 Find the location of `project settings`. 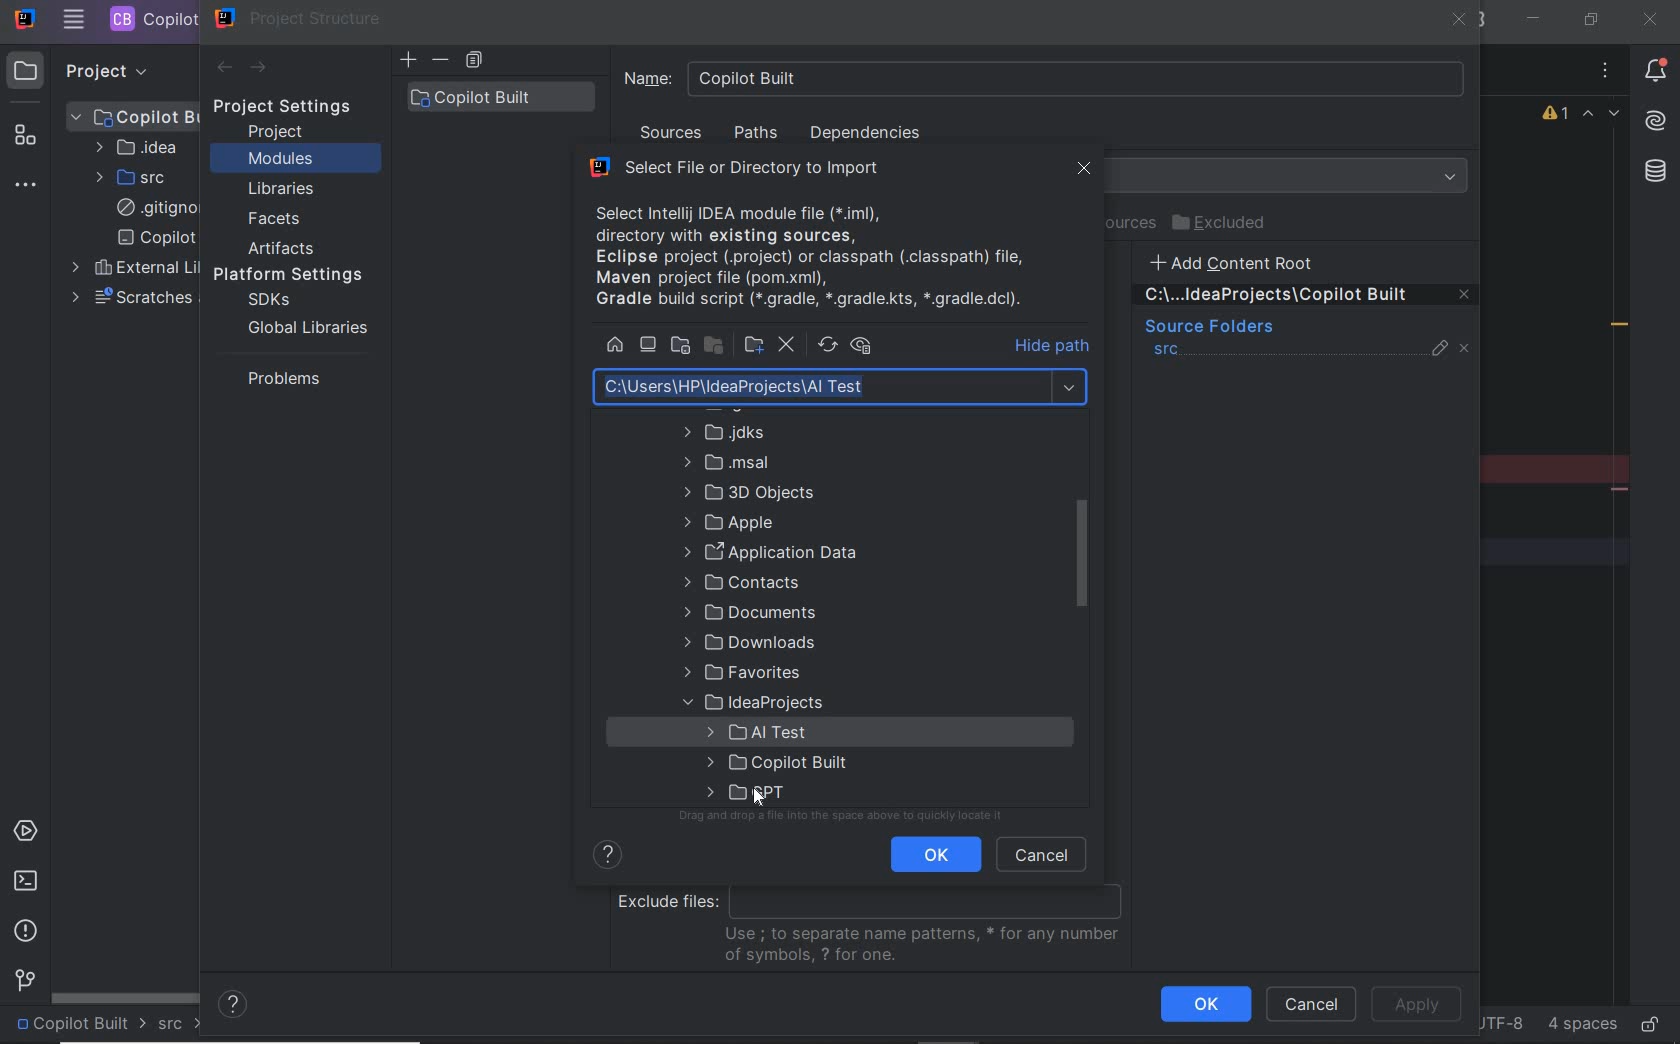

project settings is located at coordinates (296, 107).